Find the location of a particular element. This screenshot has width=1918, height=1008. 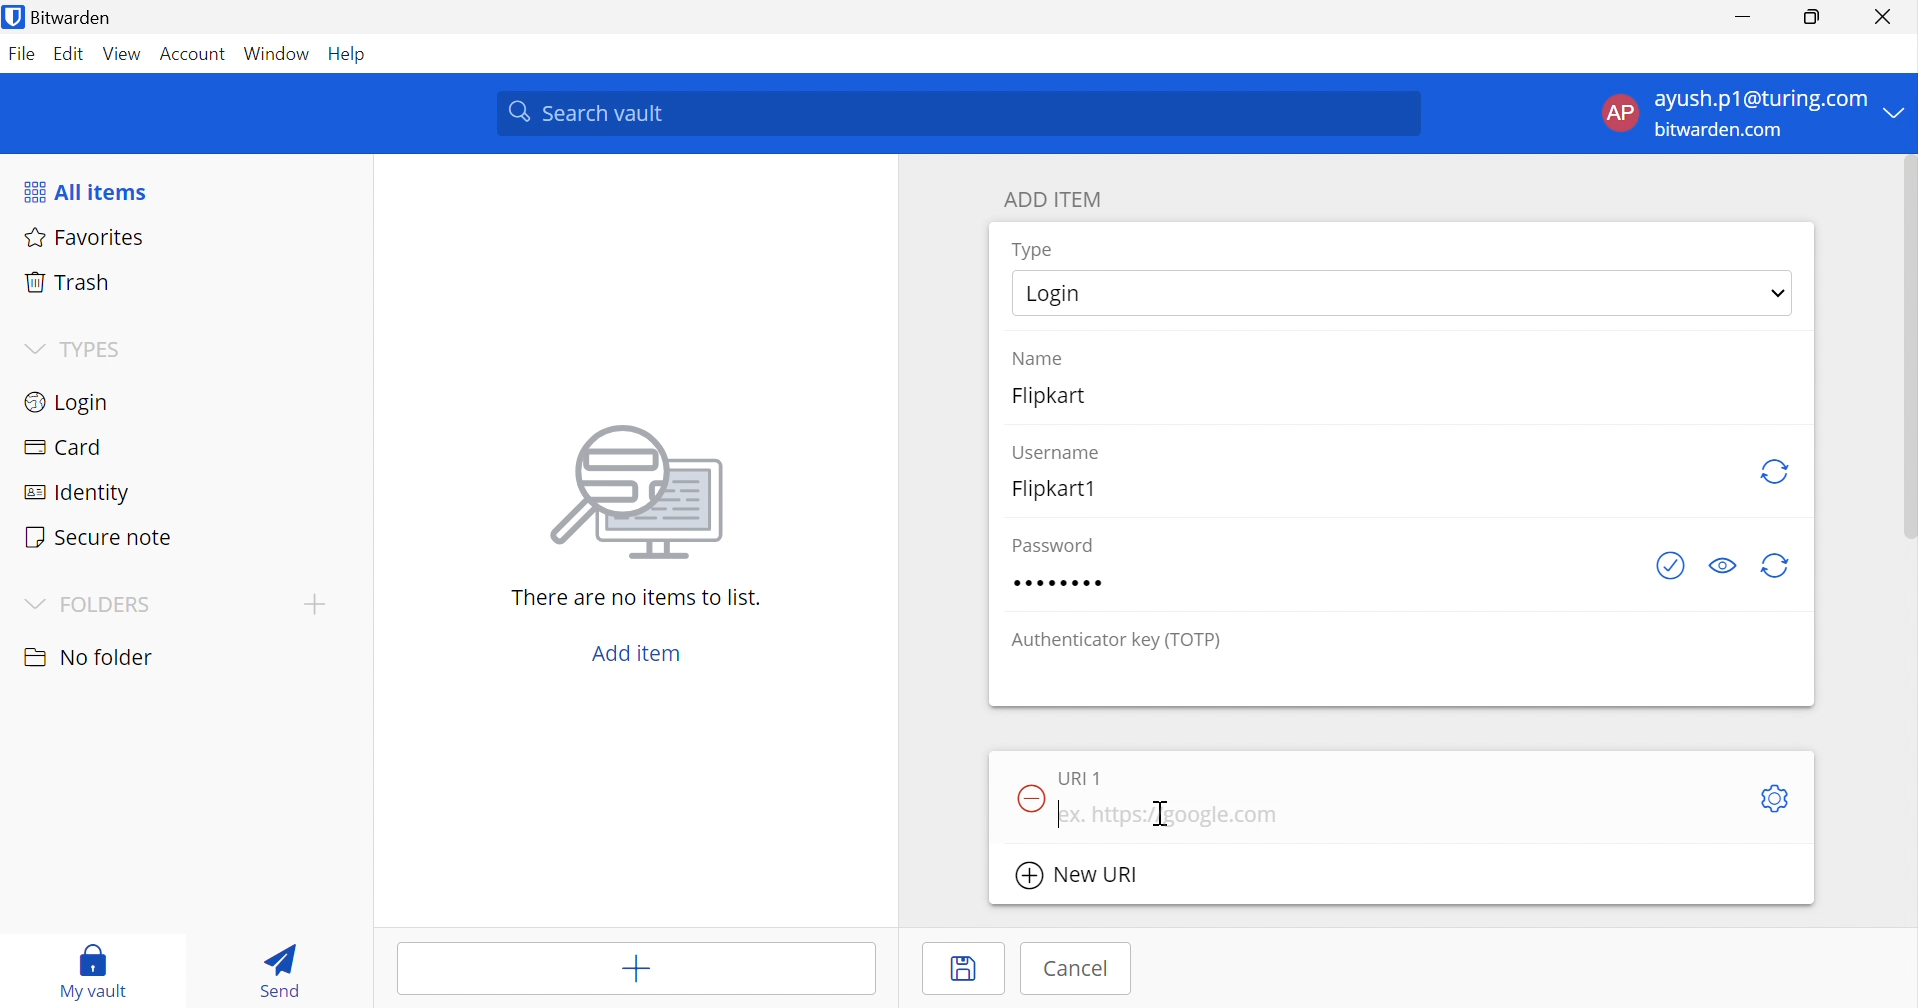

Send is located at coordinates (278, 971).